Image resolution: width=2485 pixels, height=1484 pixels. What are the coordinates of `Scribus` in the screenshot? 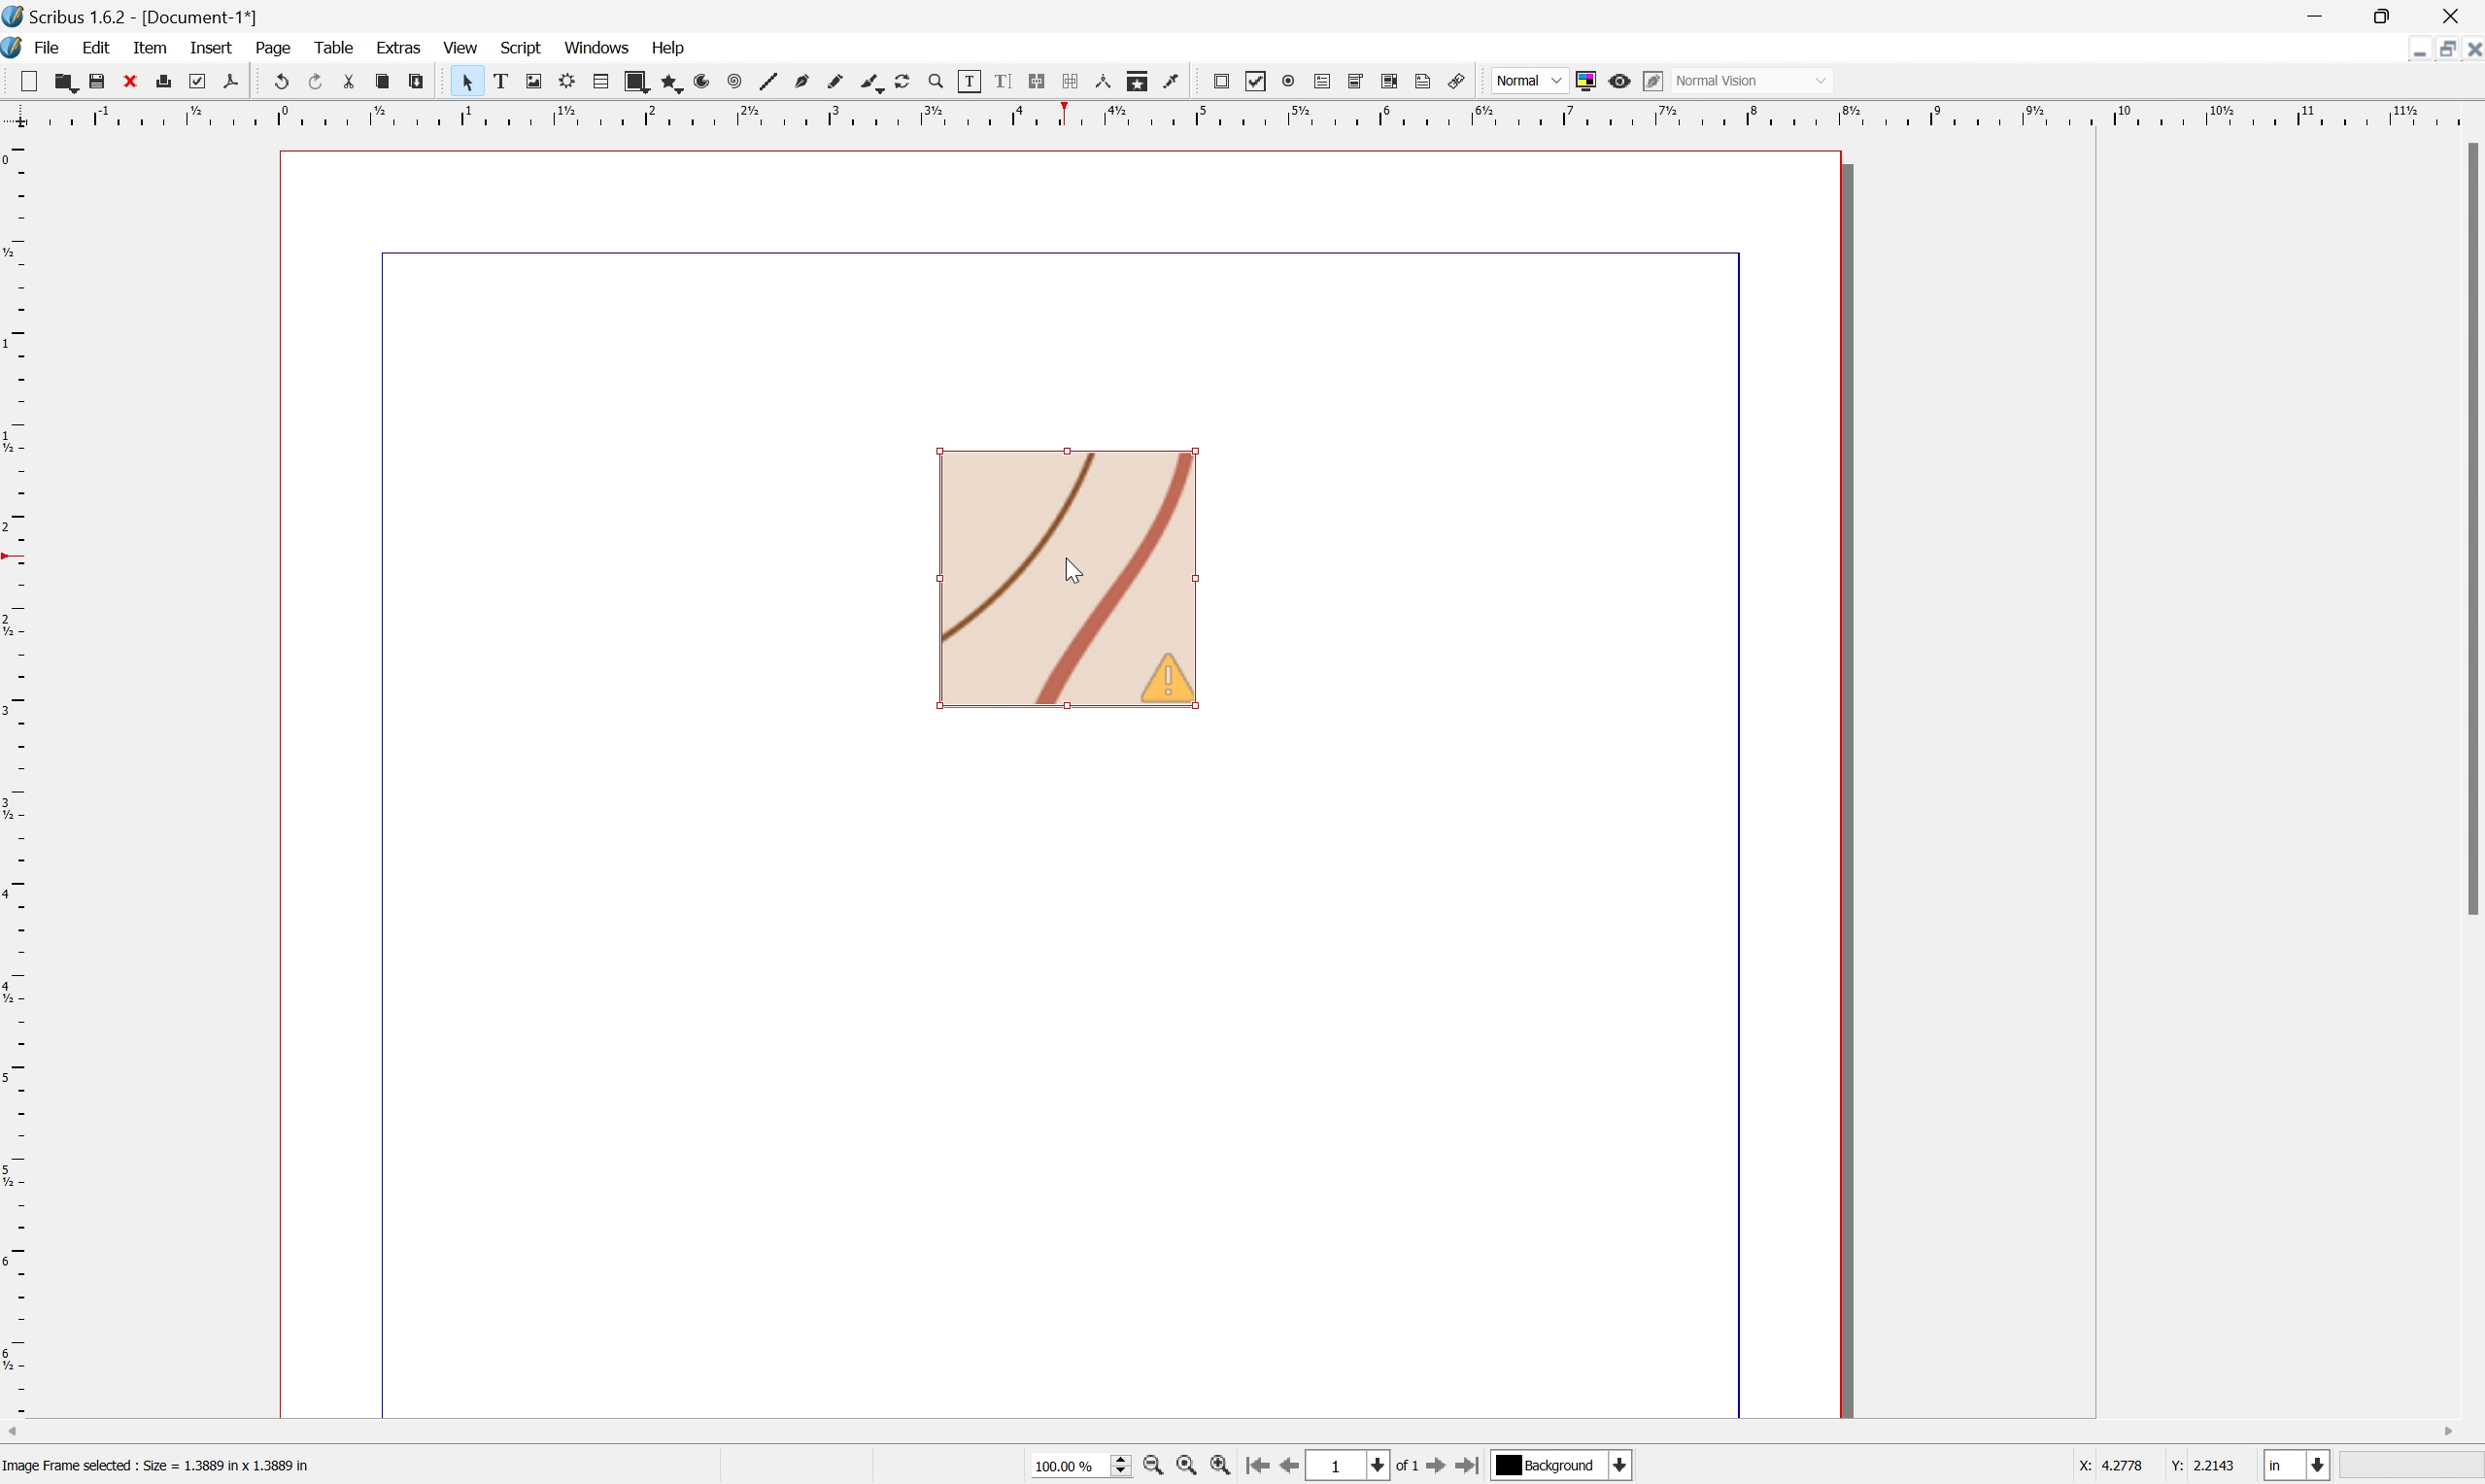 It's located at (16, 48).